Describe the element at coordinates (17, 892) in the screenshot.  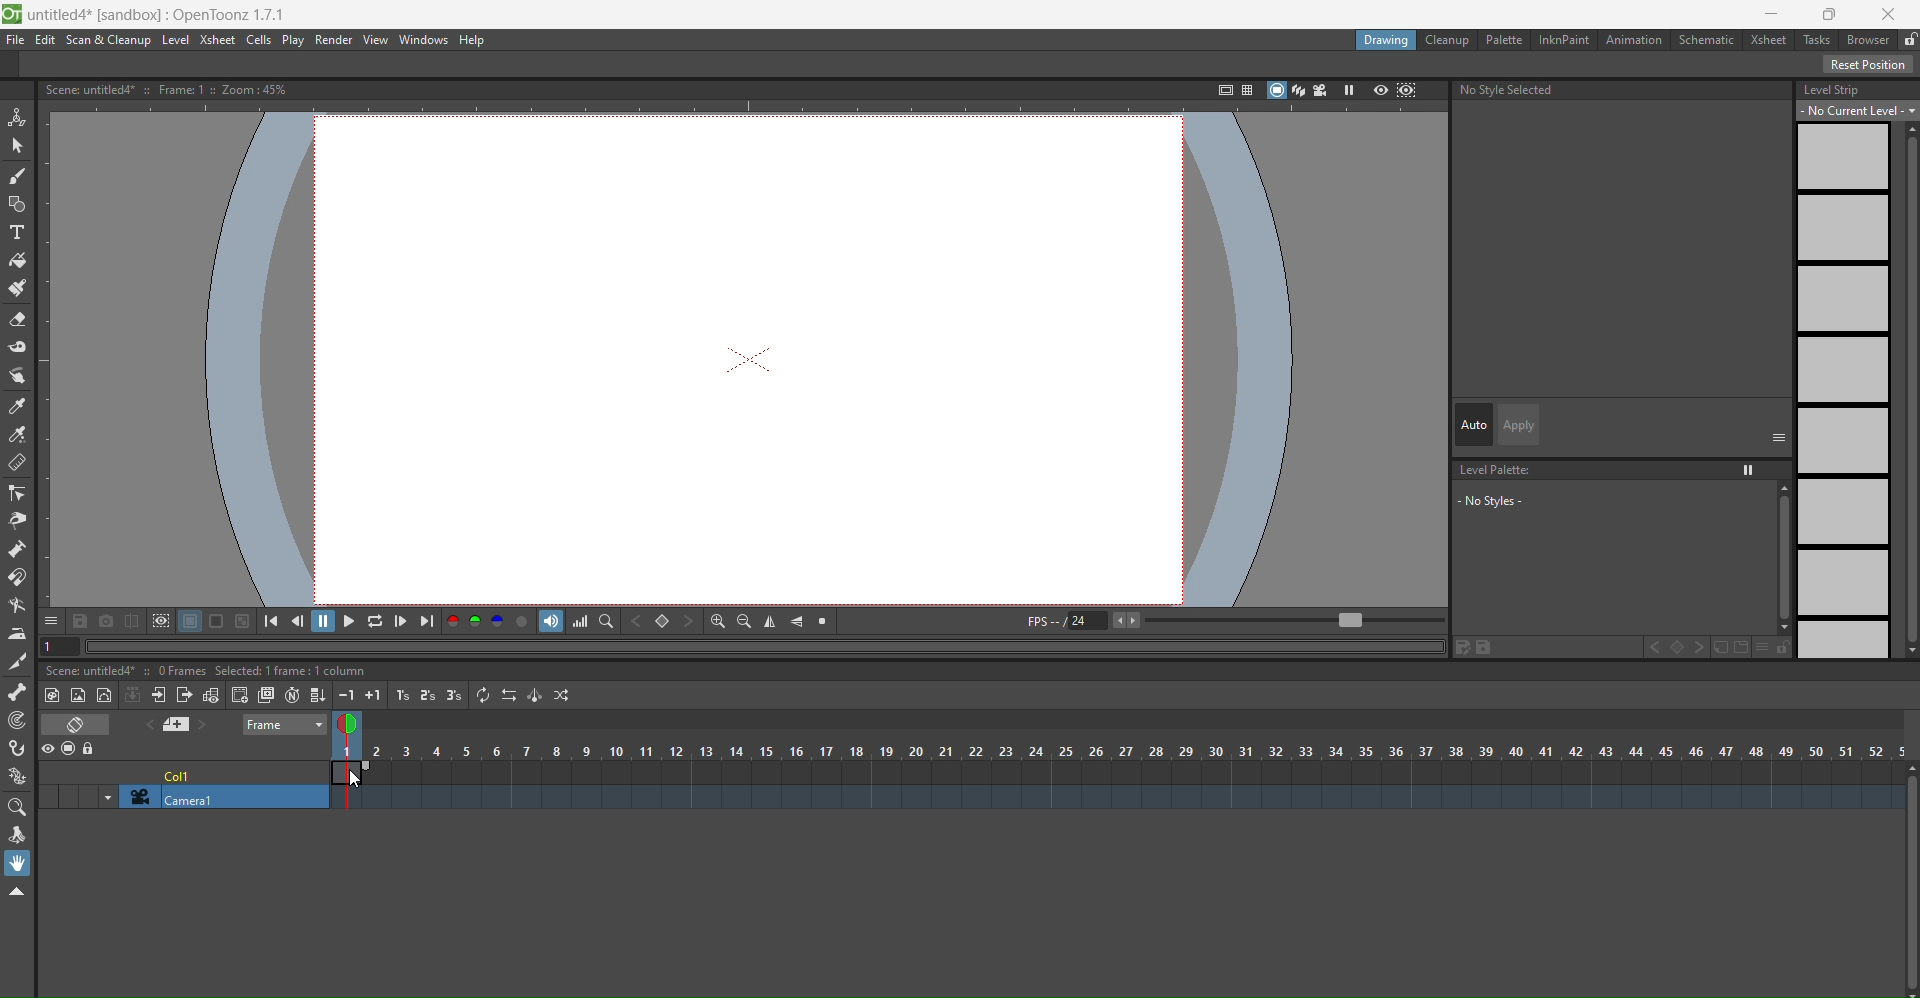
I see `collapse toolbar` at that location.